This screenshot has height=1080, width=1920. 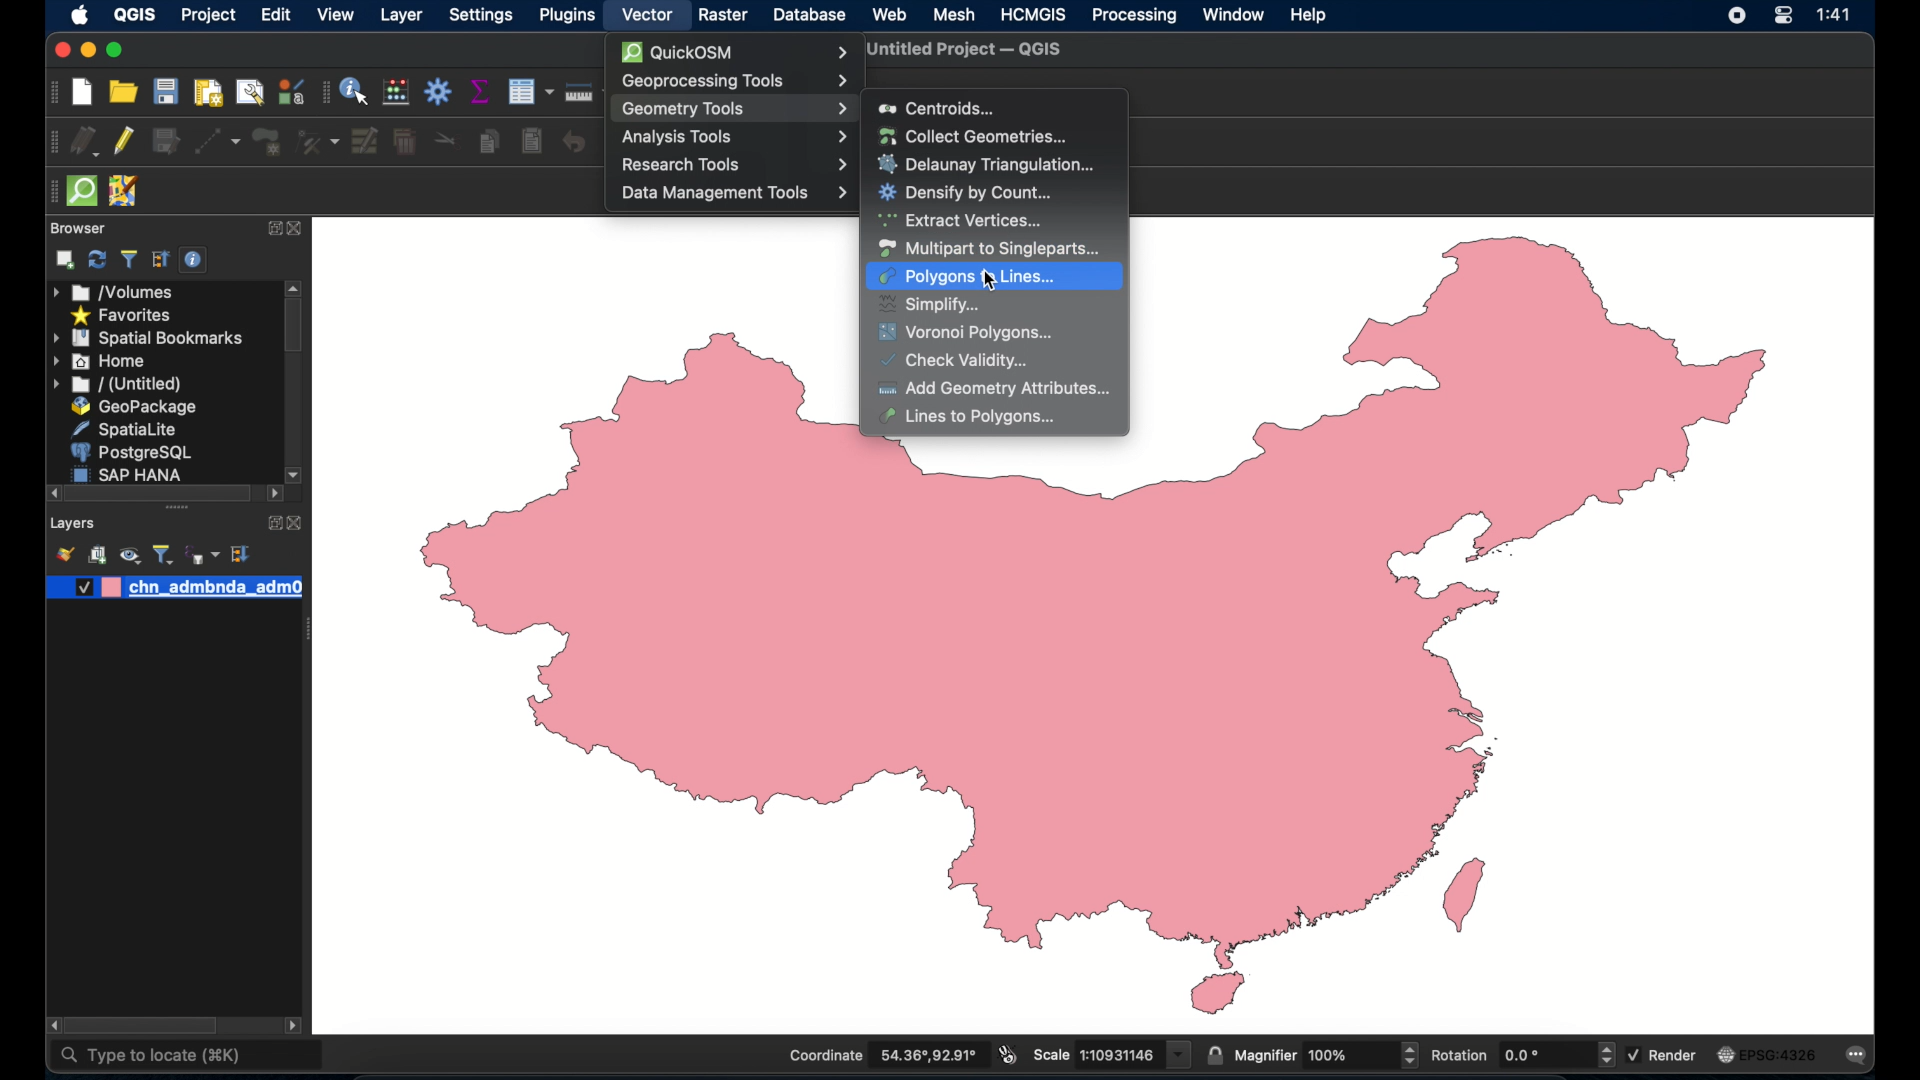 What do you see at coordinates (978, 417) in the screenshot?
I see `lines to polygons` at bounding box center [978, 417].